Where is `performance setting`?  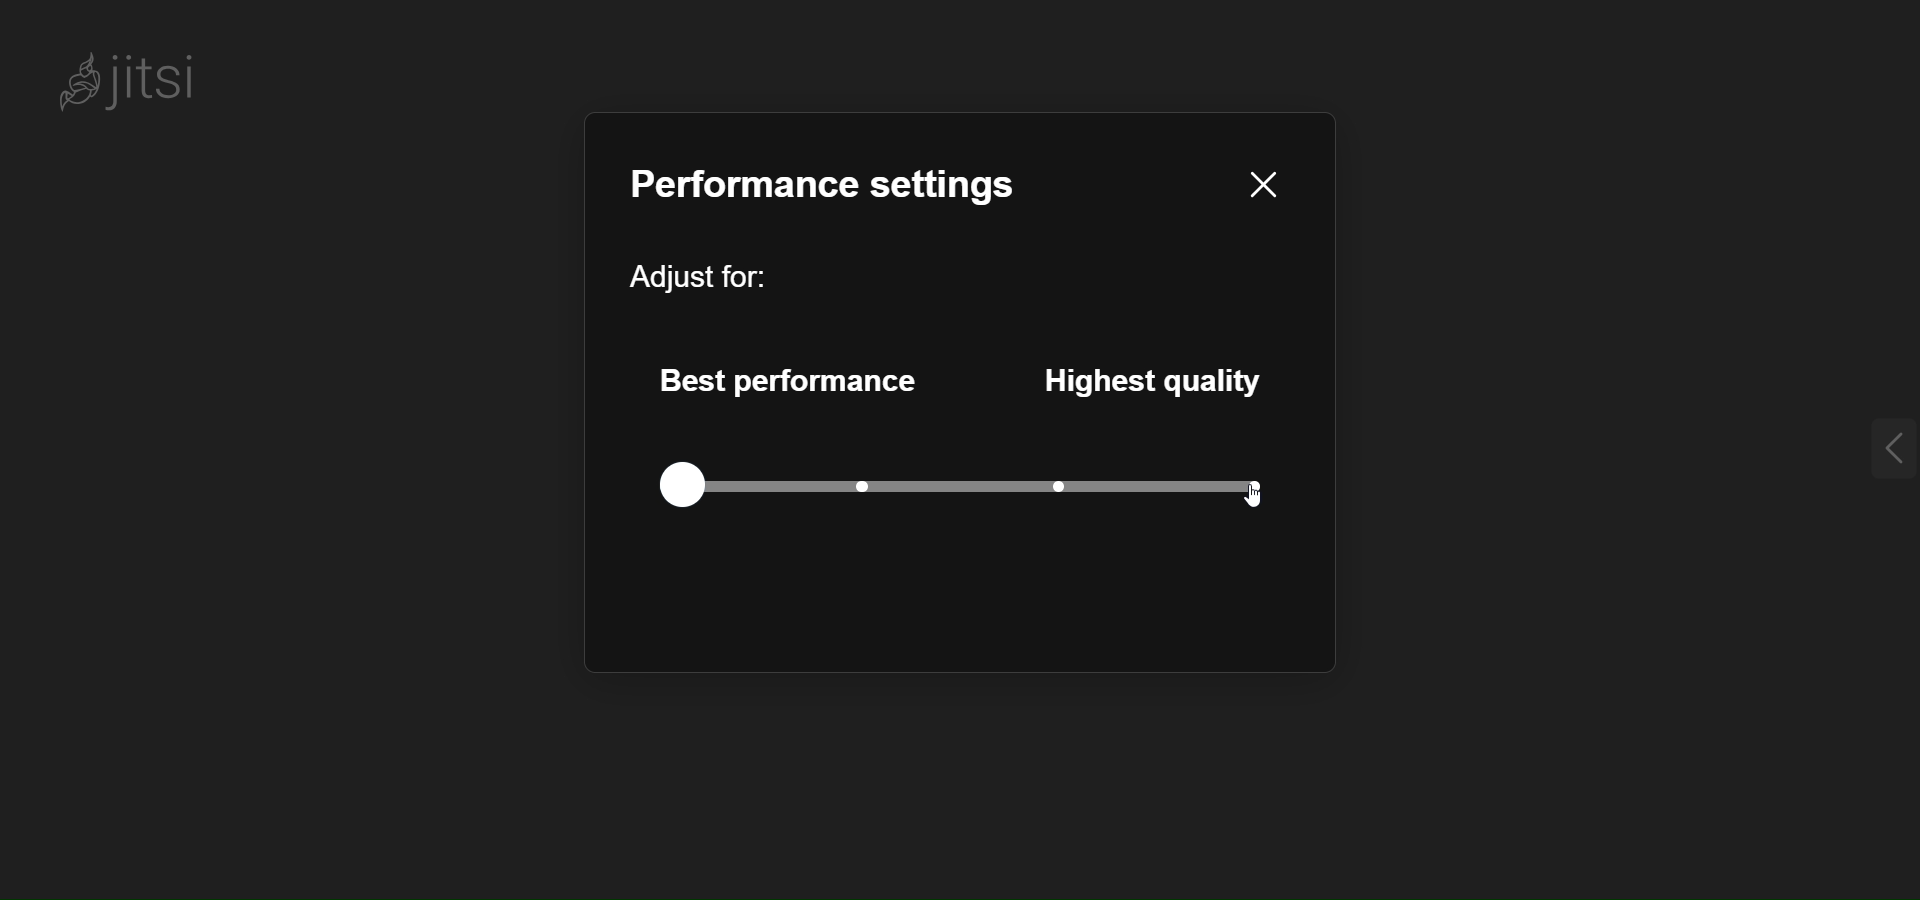 performance setting is located at coordinates (834, 185).